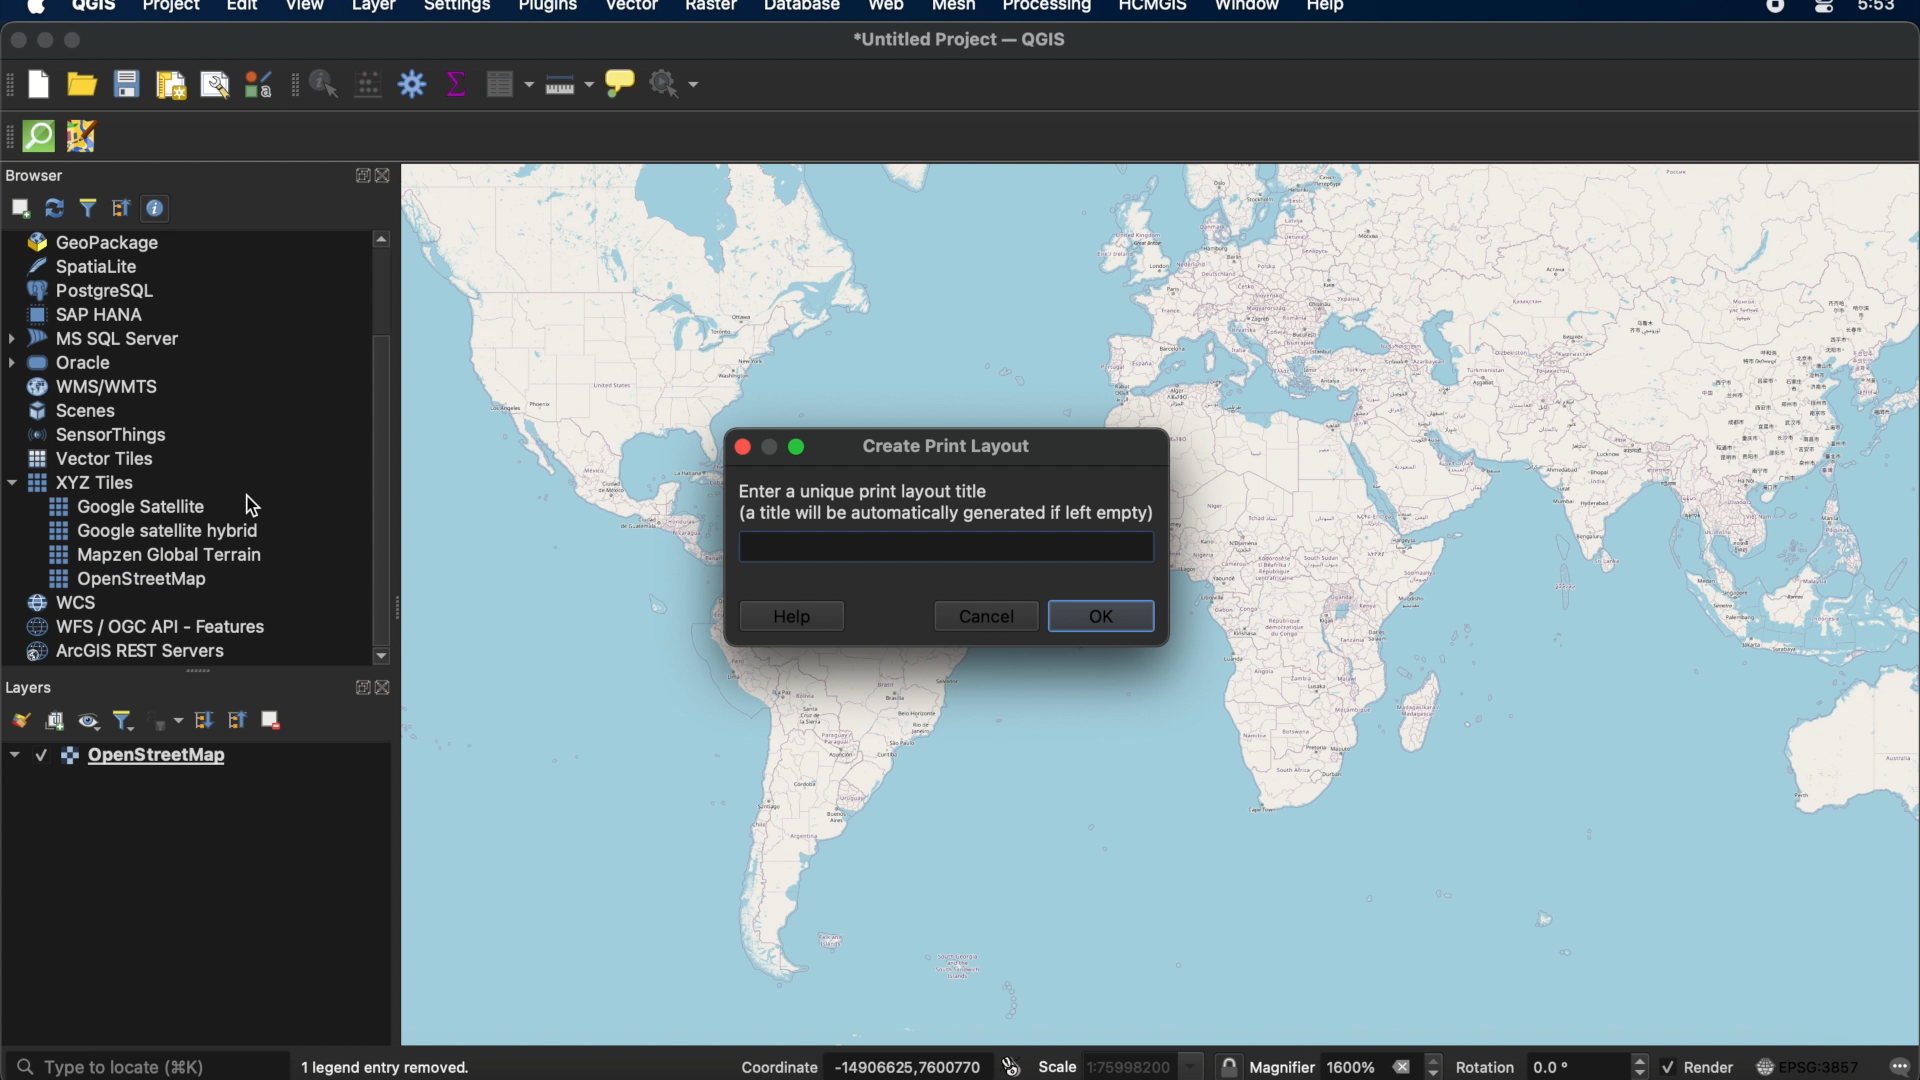 The width and height of the screenshot is (1920, 1080). I want to click on recorder icon, so click(1769, 9).